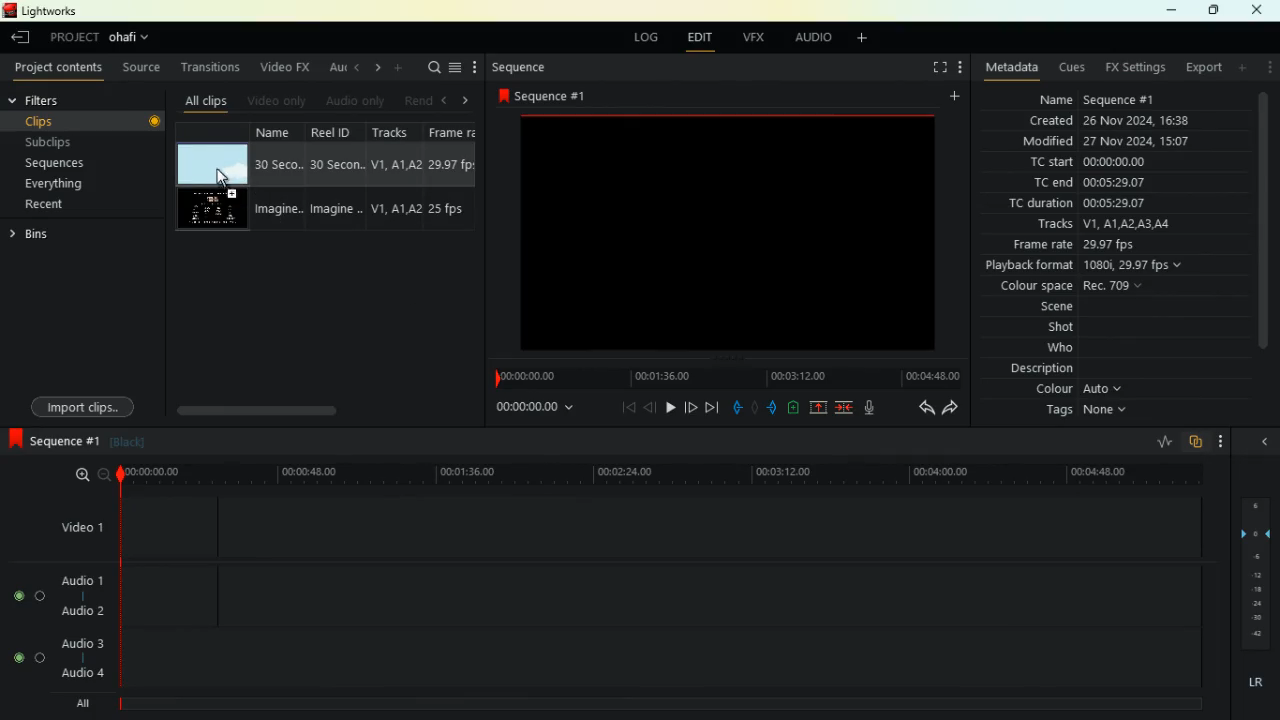  I want to click on V1,A1, A2, so click(395, 165).